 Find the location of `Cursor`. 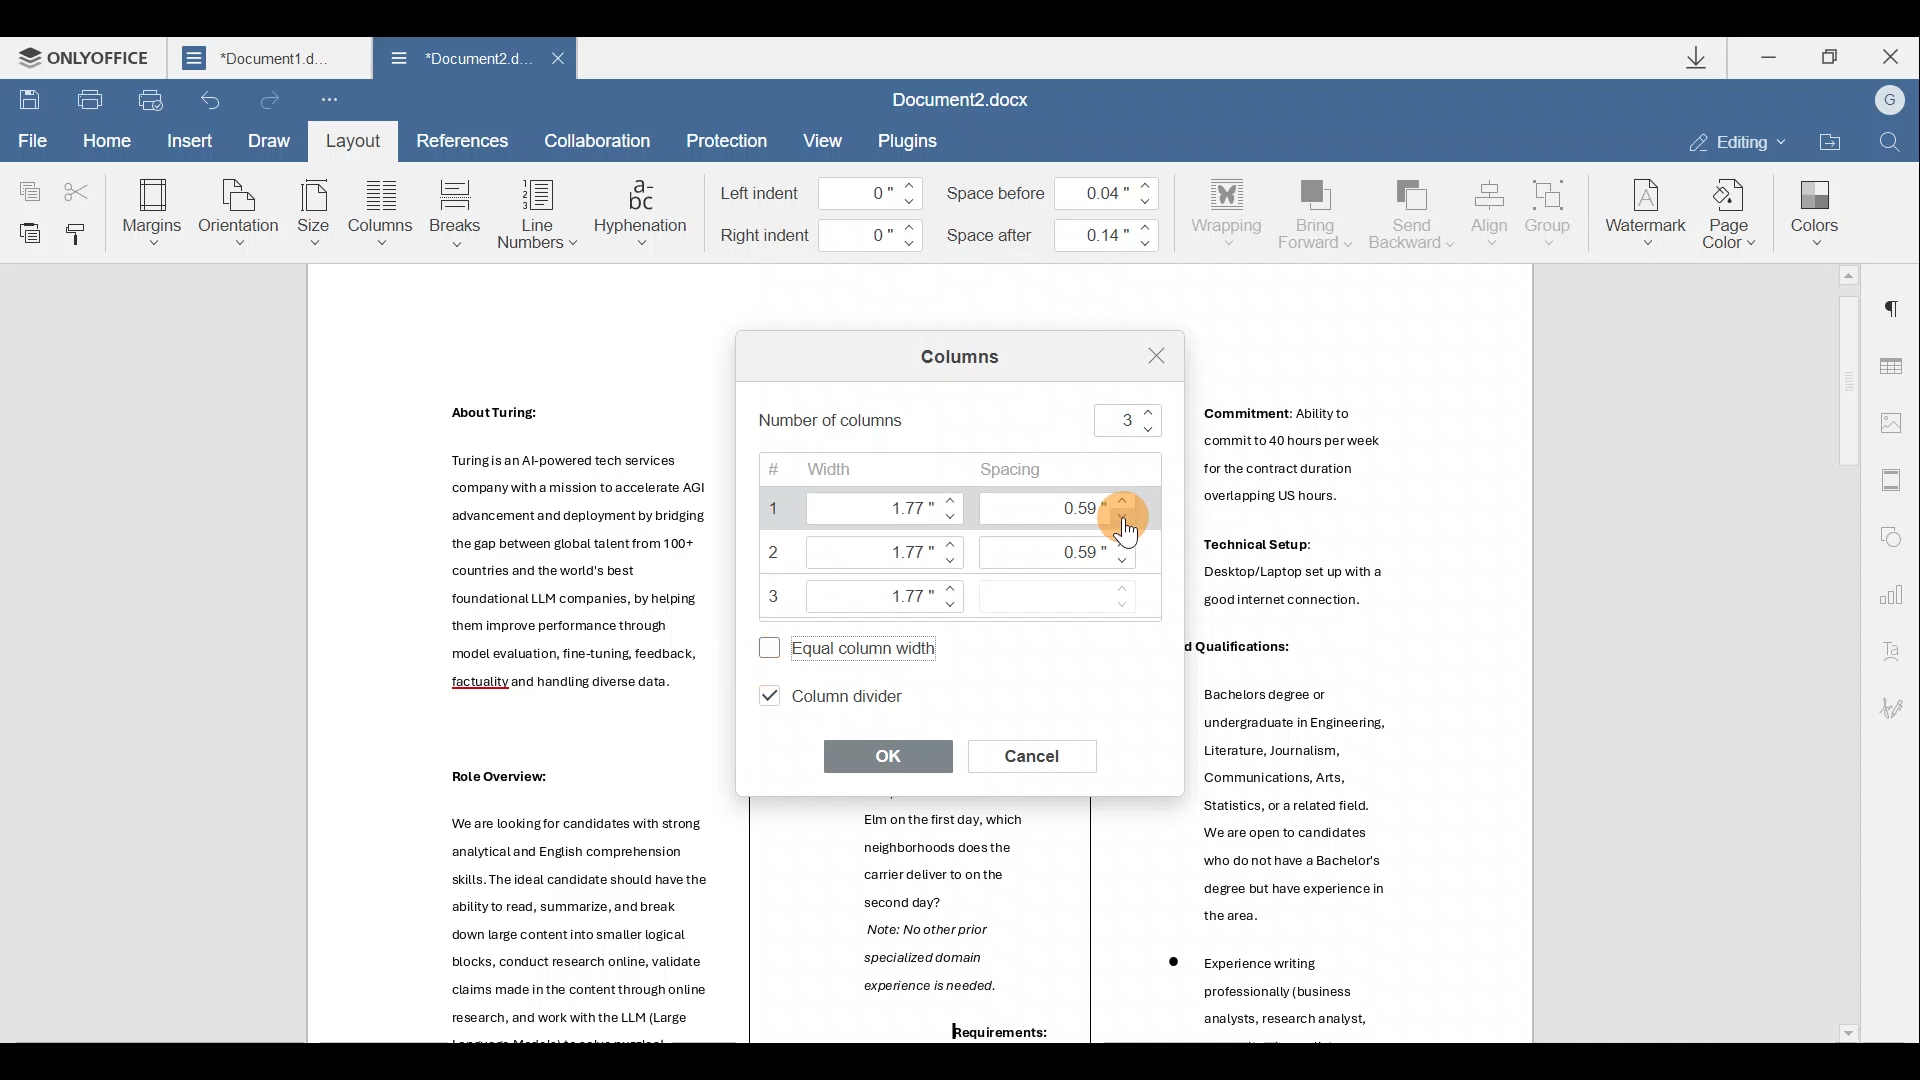

Cursor is located at coordinates (1120, 532).